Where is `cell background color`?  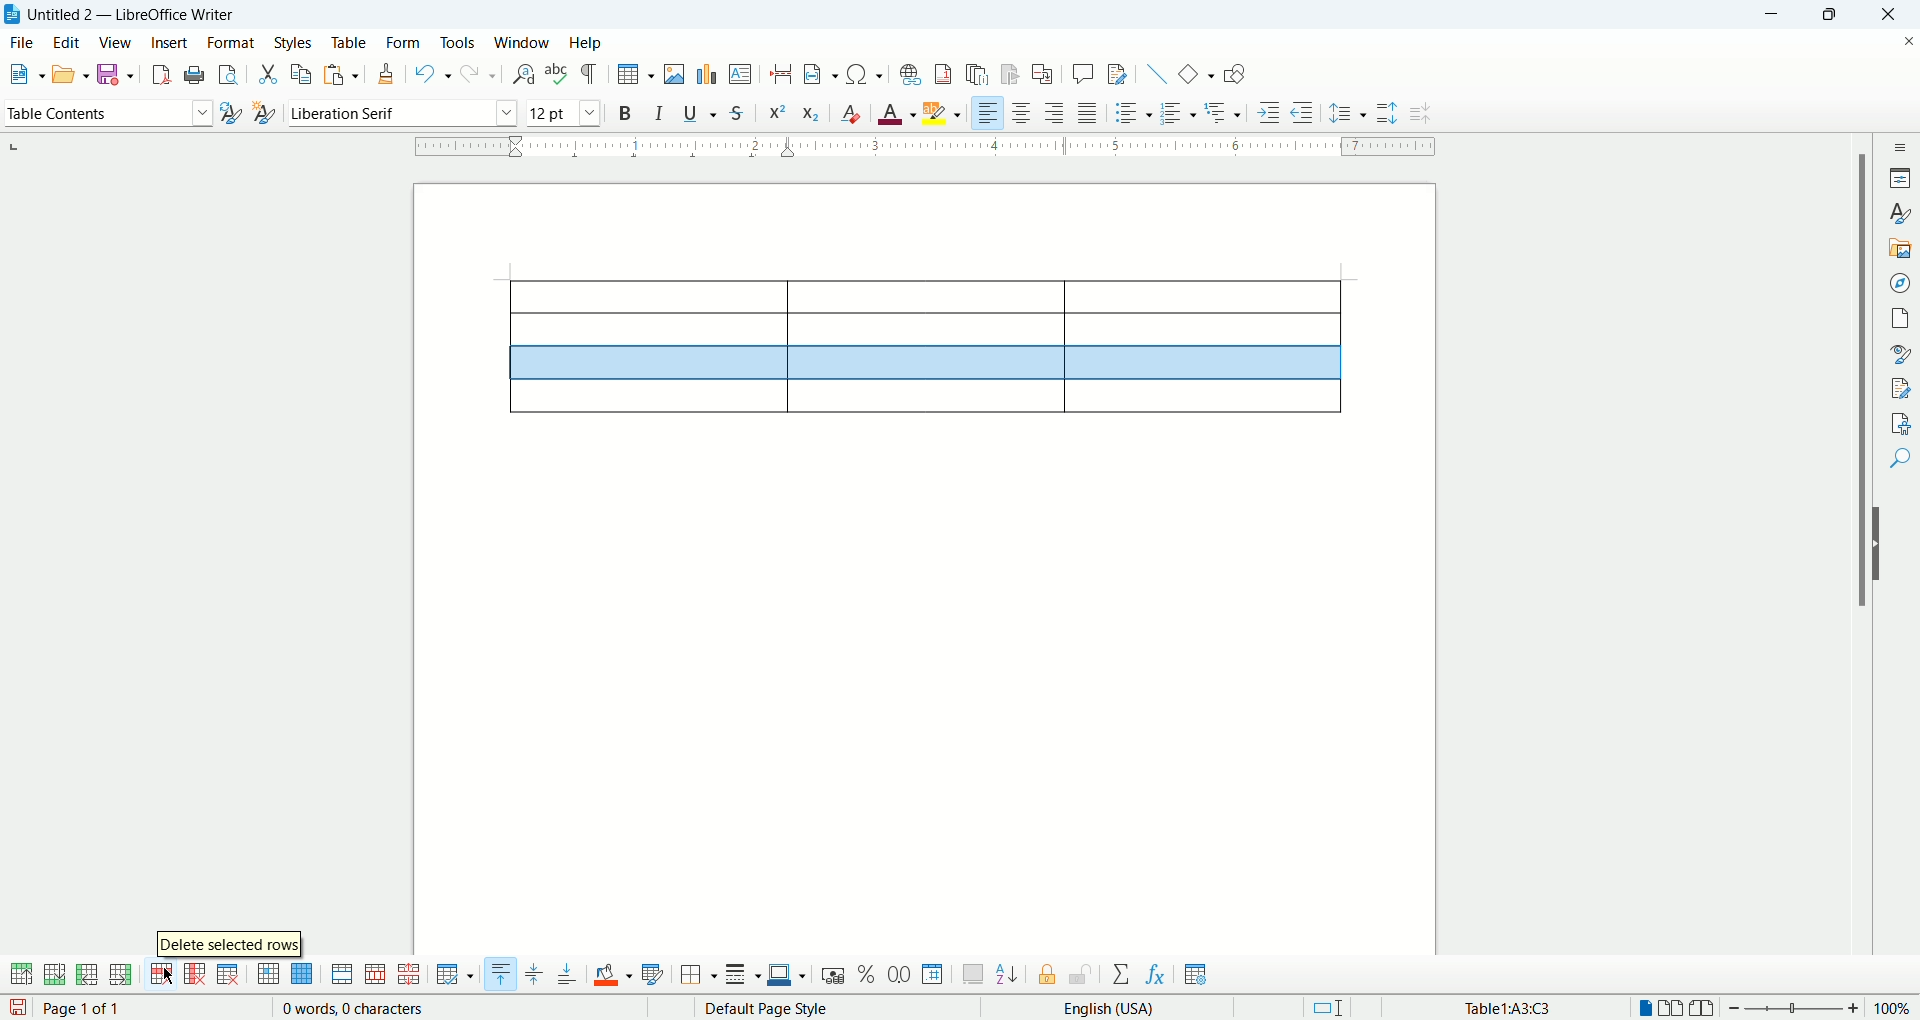 cell background color is located at coordinates (612, 976).